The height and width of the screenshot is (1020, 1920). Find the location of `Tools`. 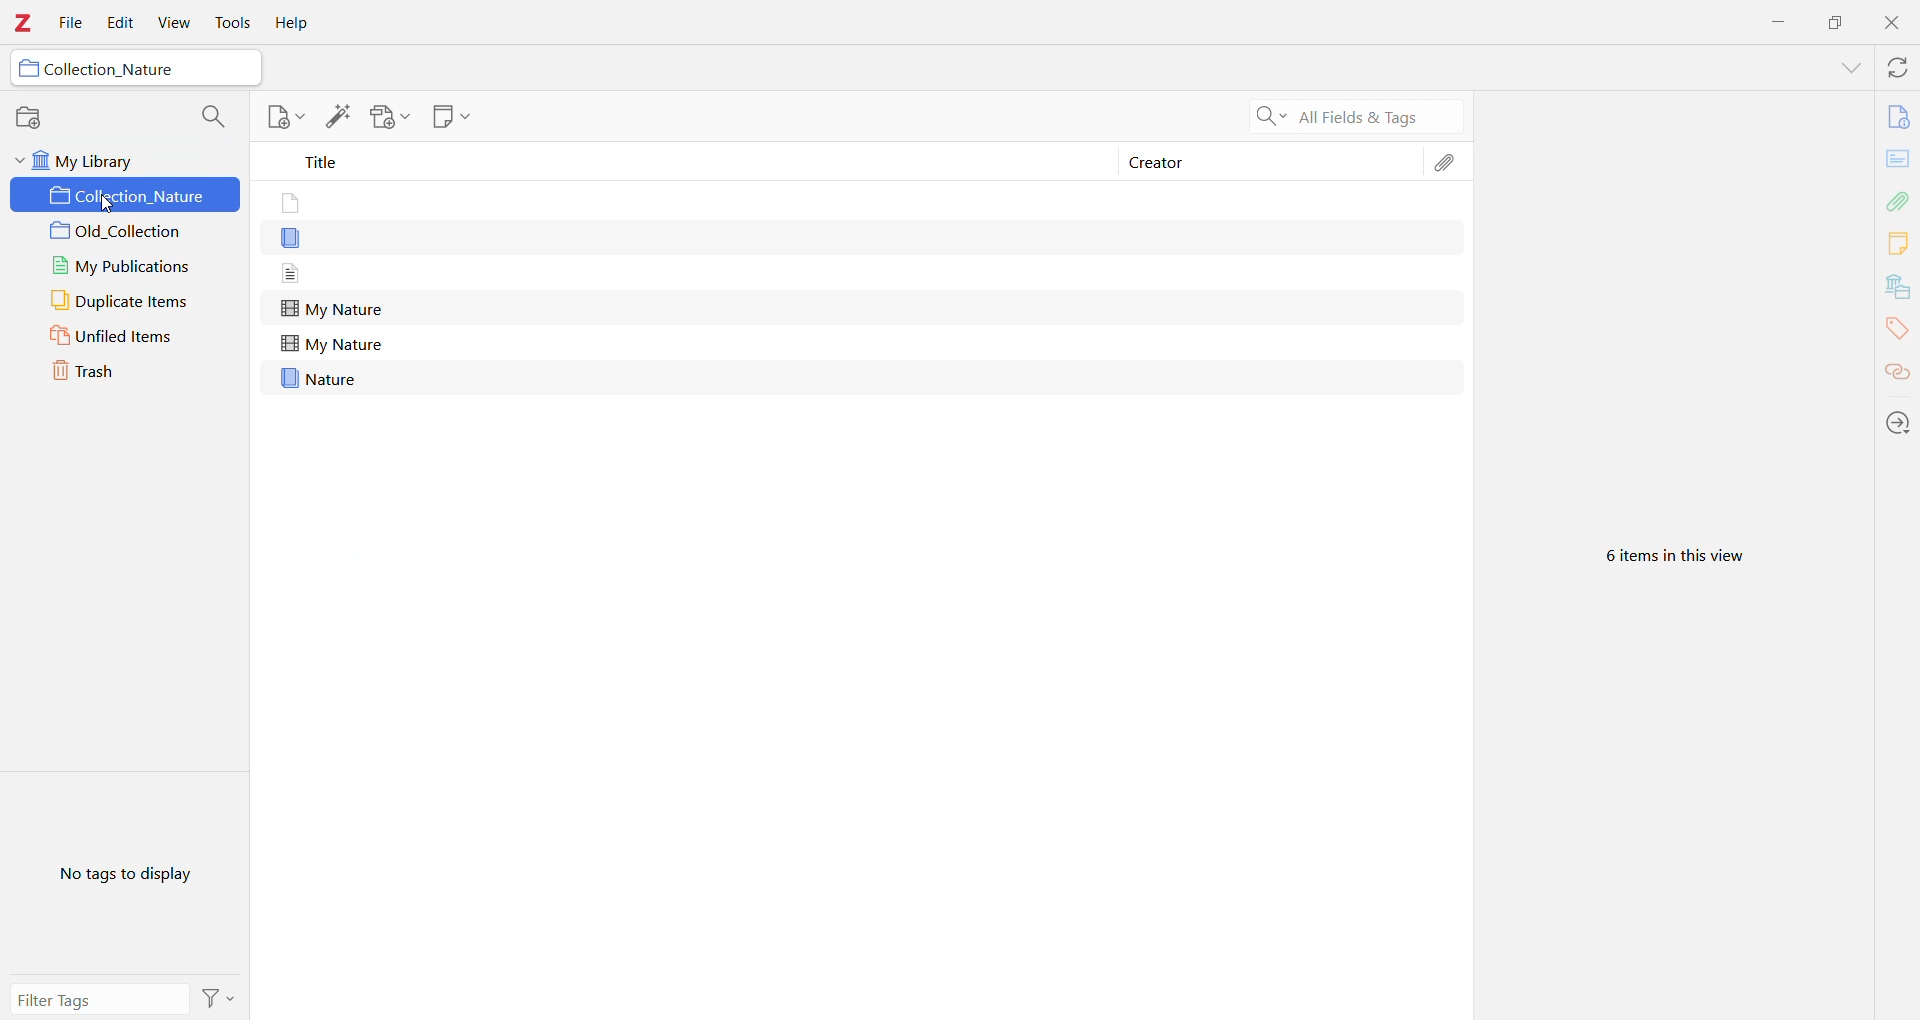

Tools is located at coordinates (235, 23).